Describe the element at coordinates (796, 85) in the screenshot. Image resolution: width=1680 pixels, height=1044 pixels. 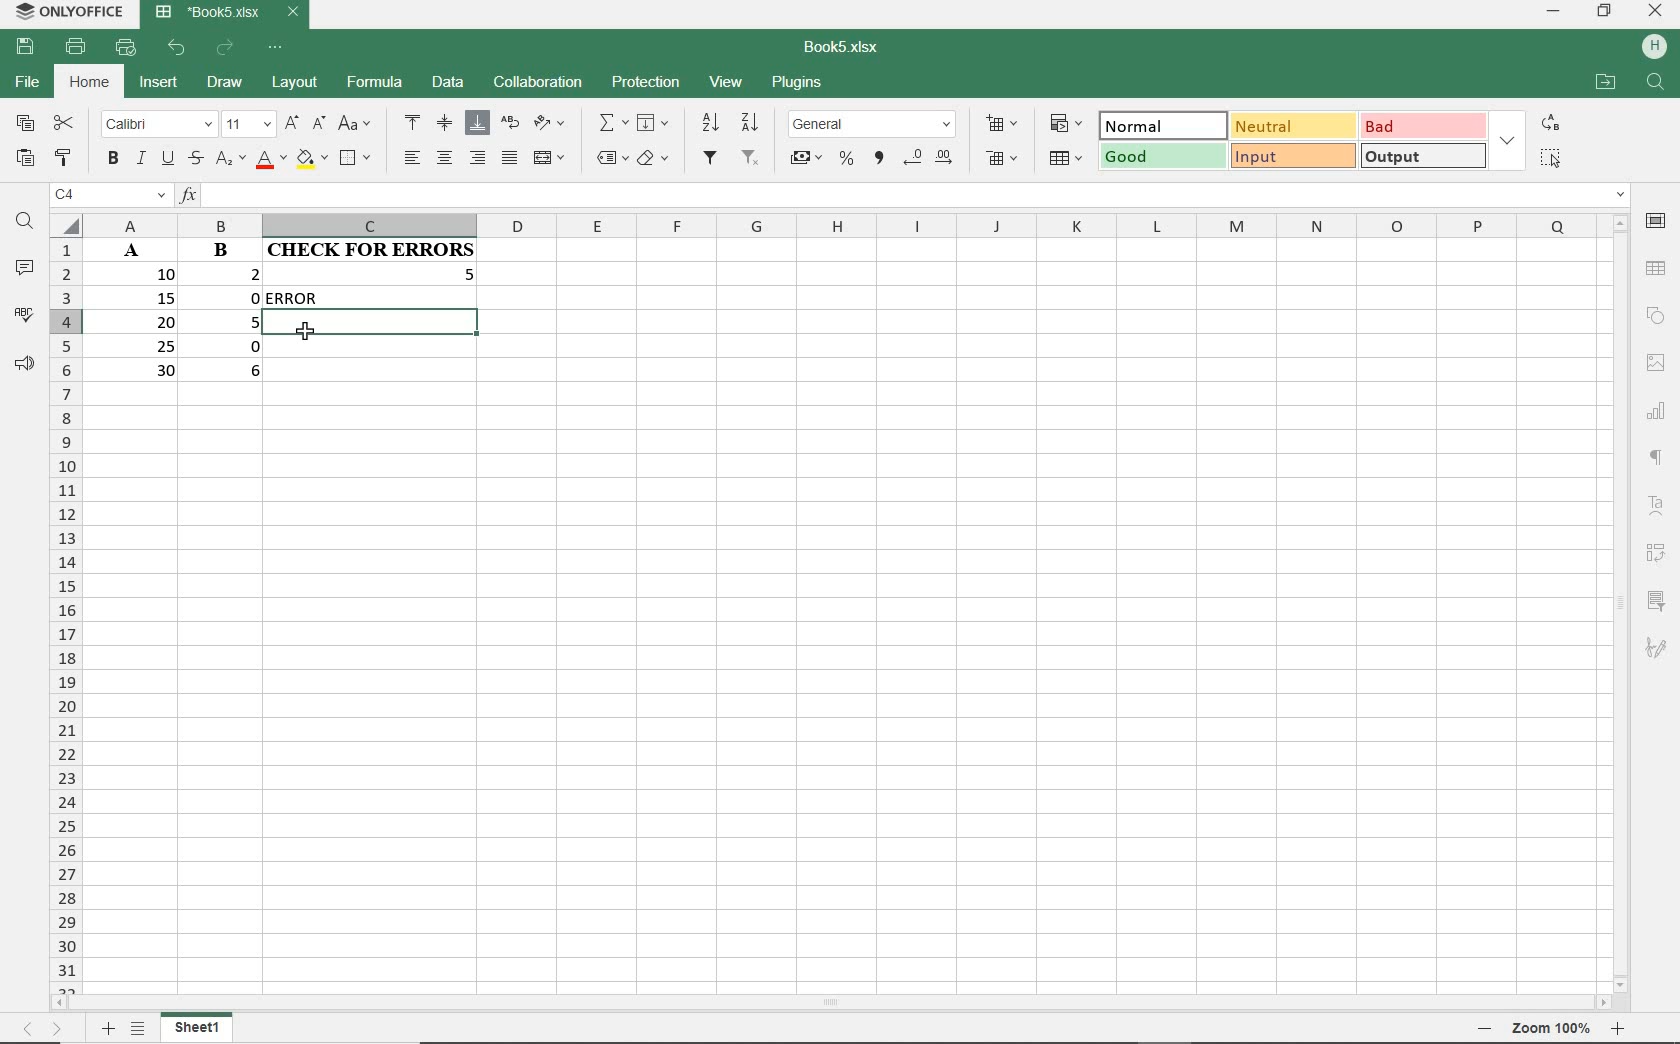
I see `PLUGINS` at that location.